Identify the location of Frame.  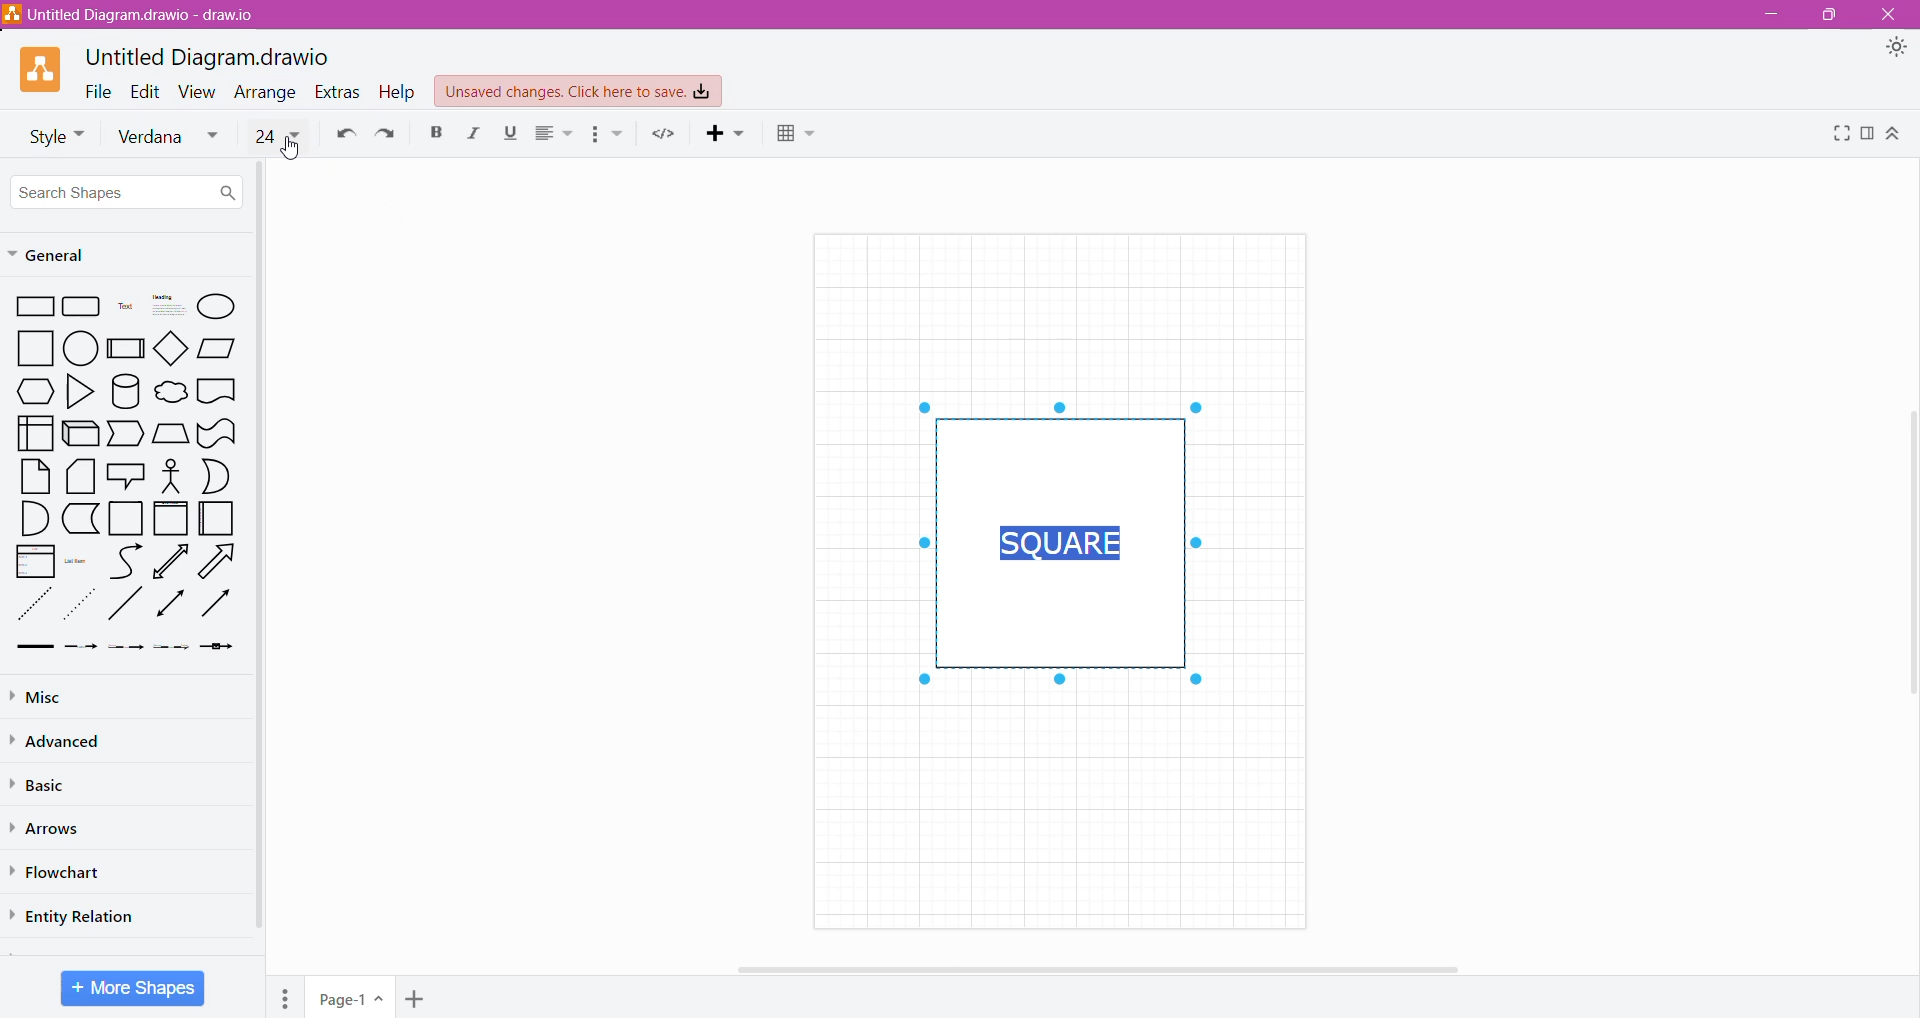
(172, 518).